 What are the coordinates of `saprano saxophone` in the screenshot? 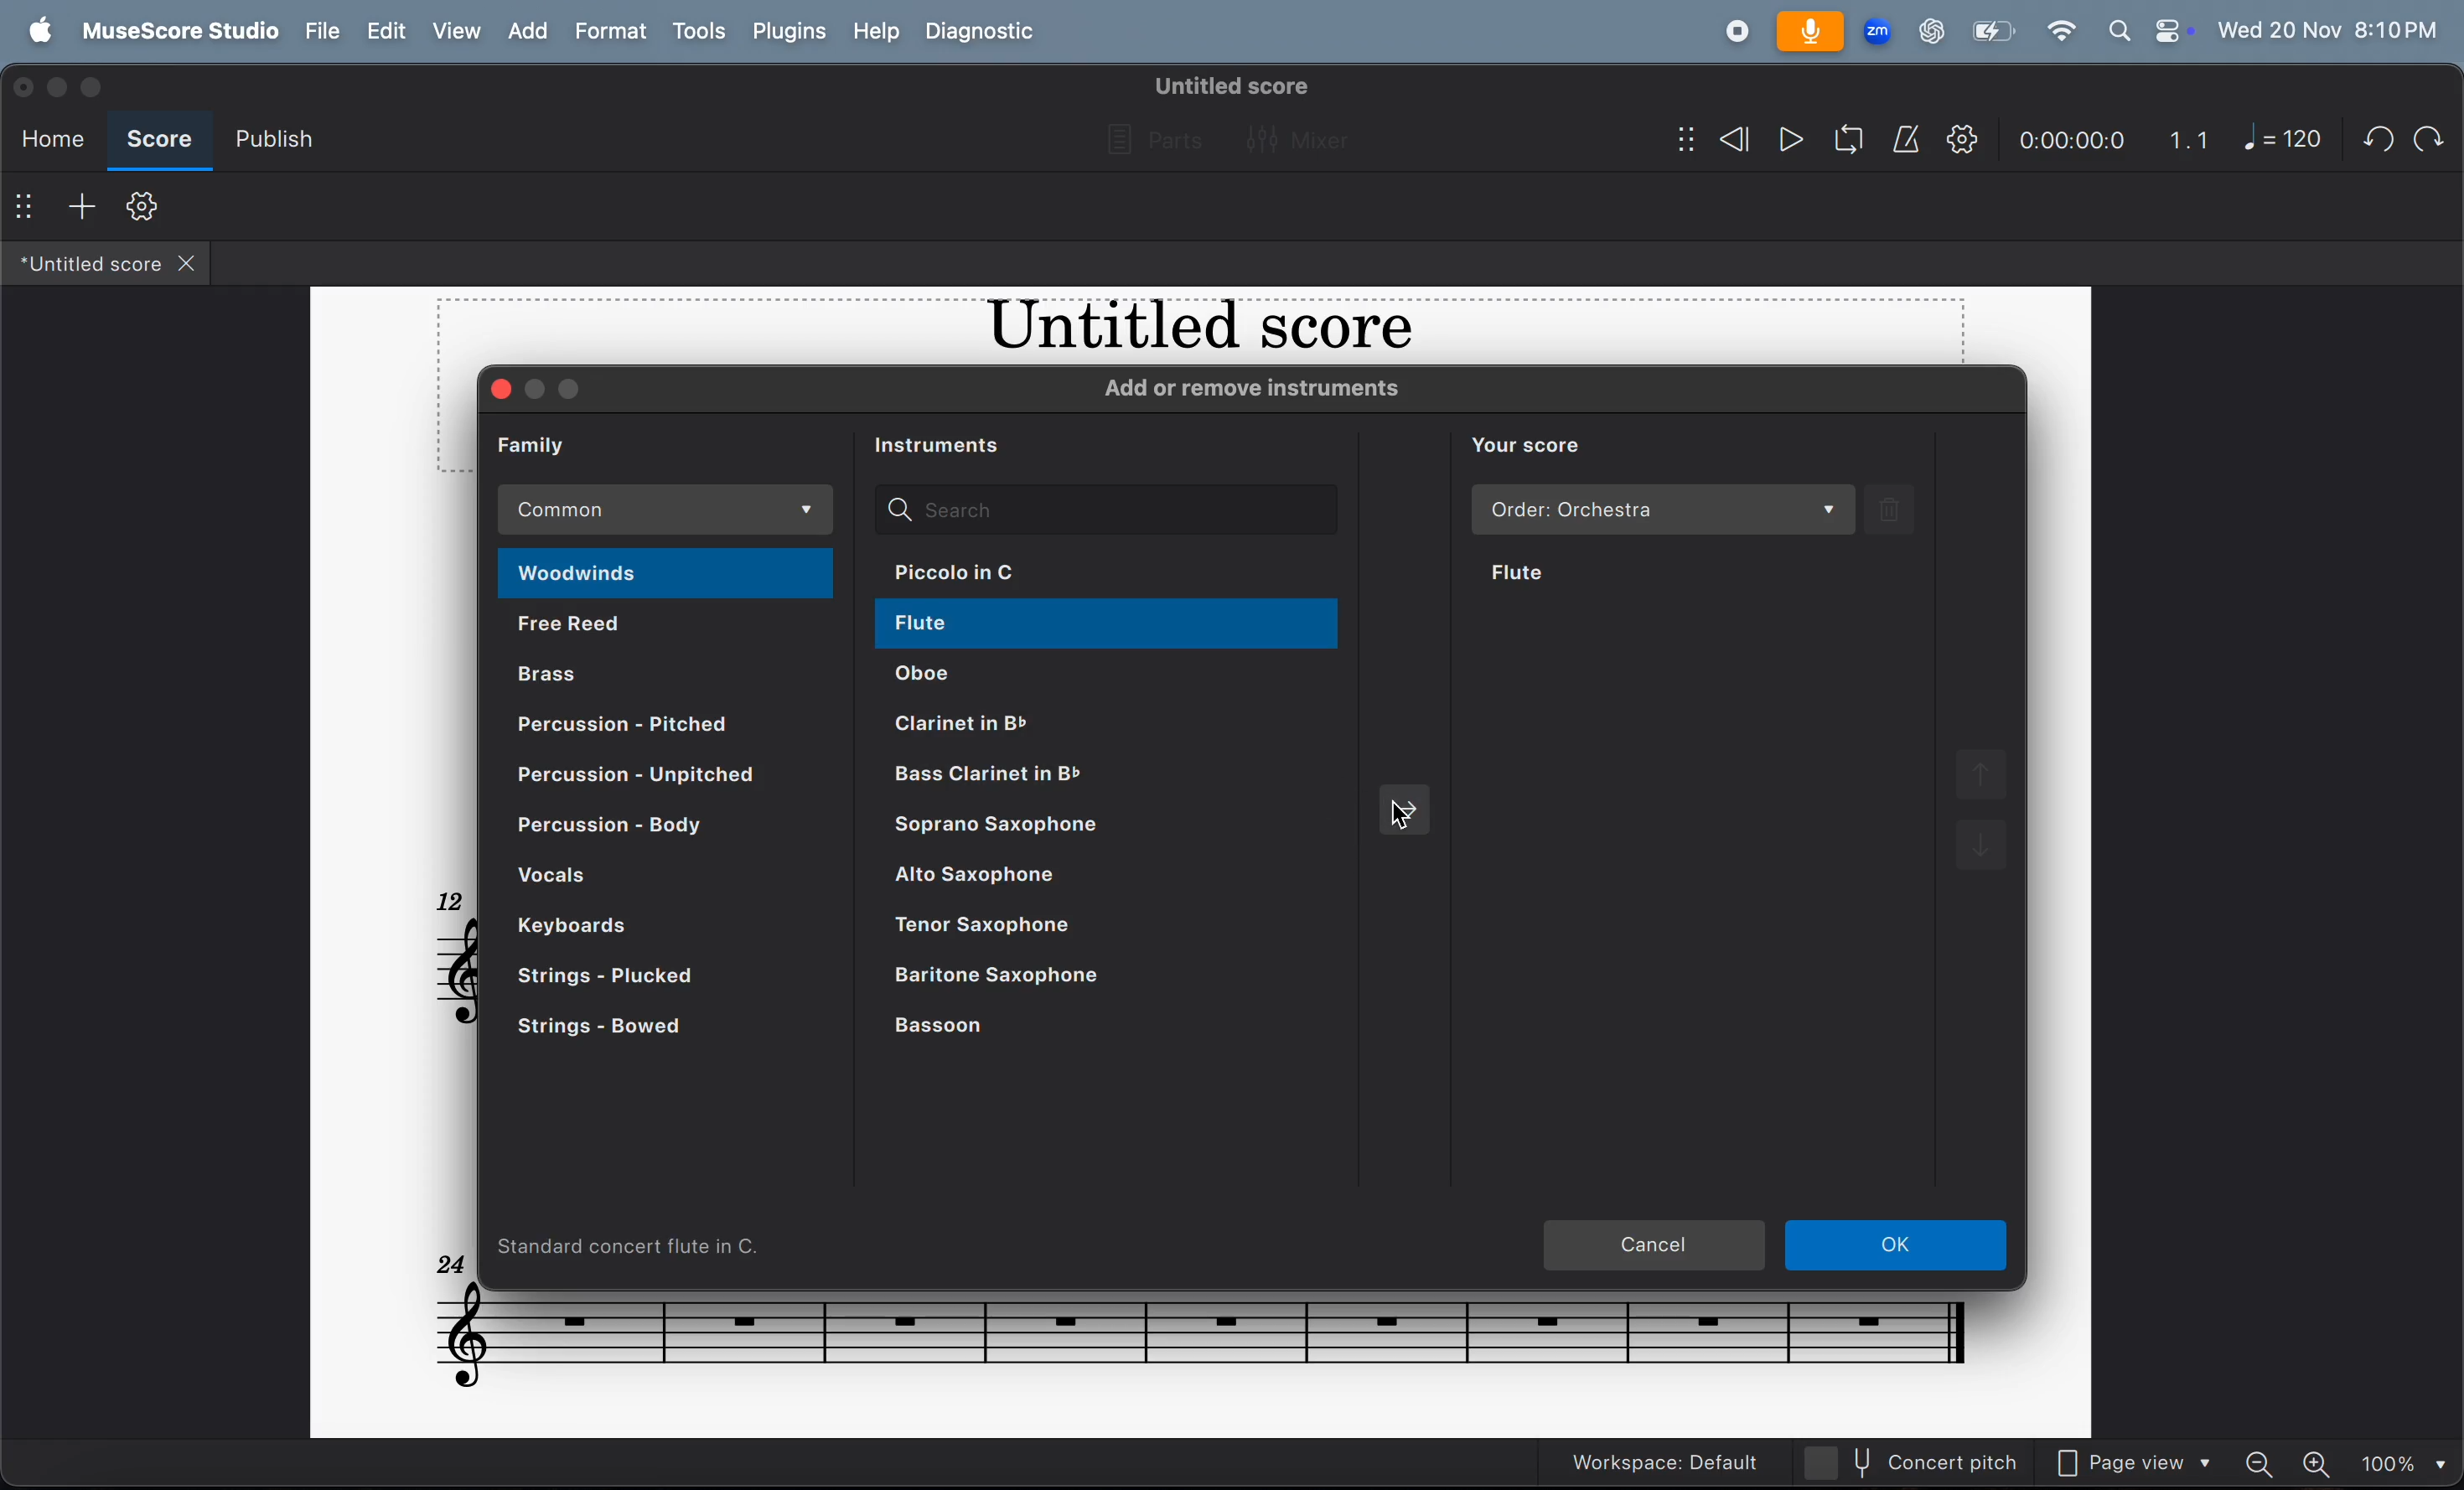 It's located at (1119, 829).